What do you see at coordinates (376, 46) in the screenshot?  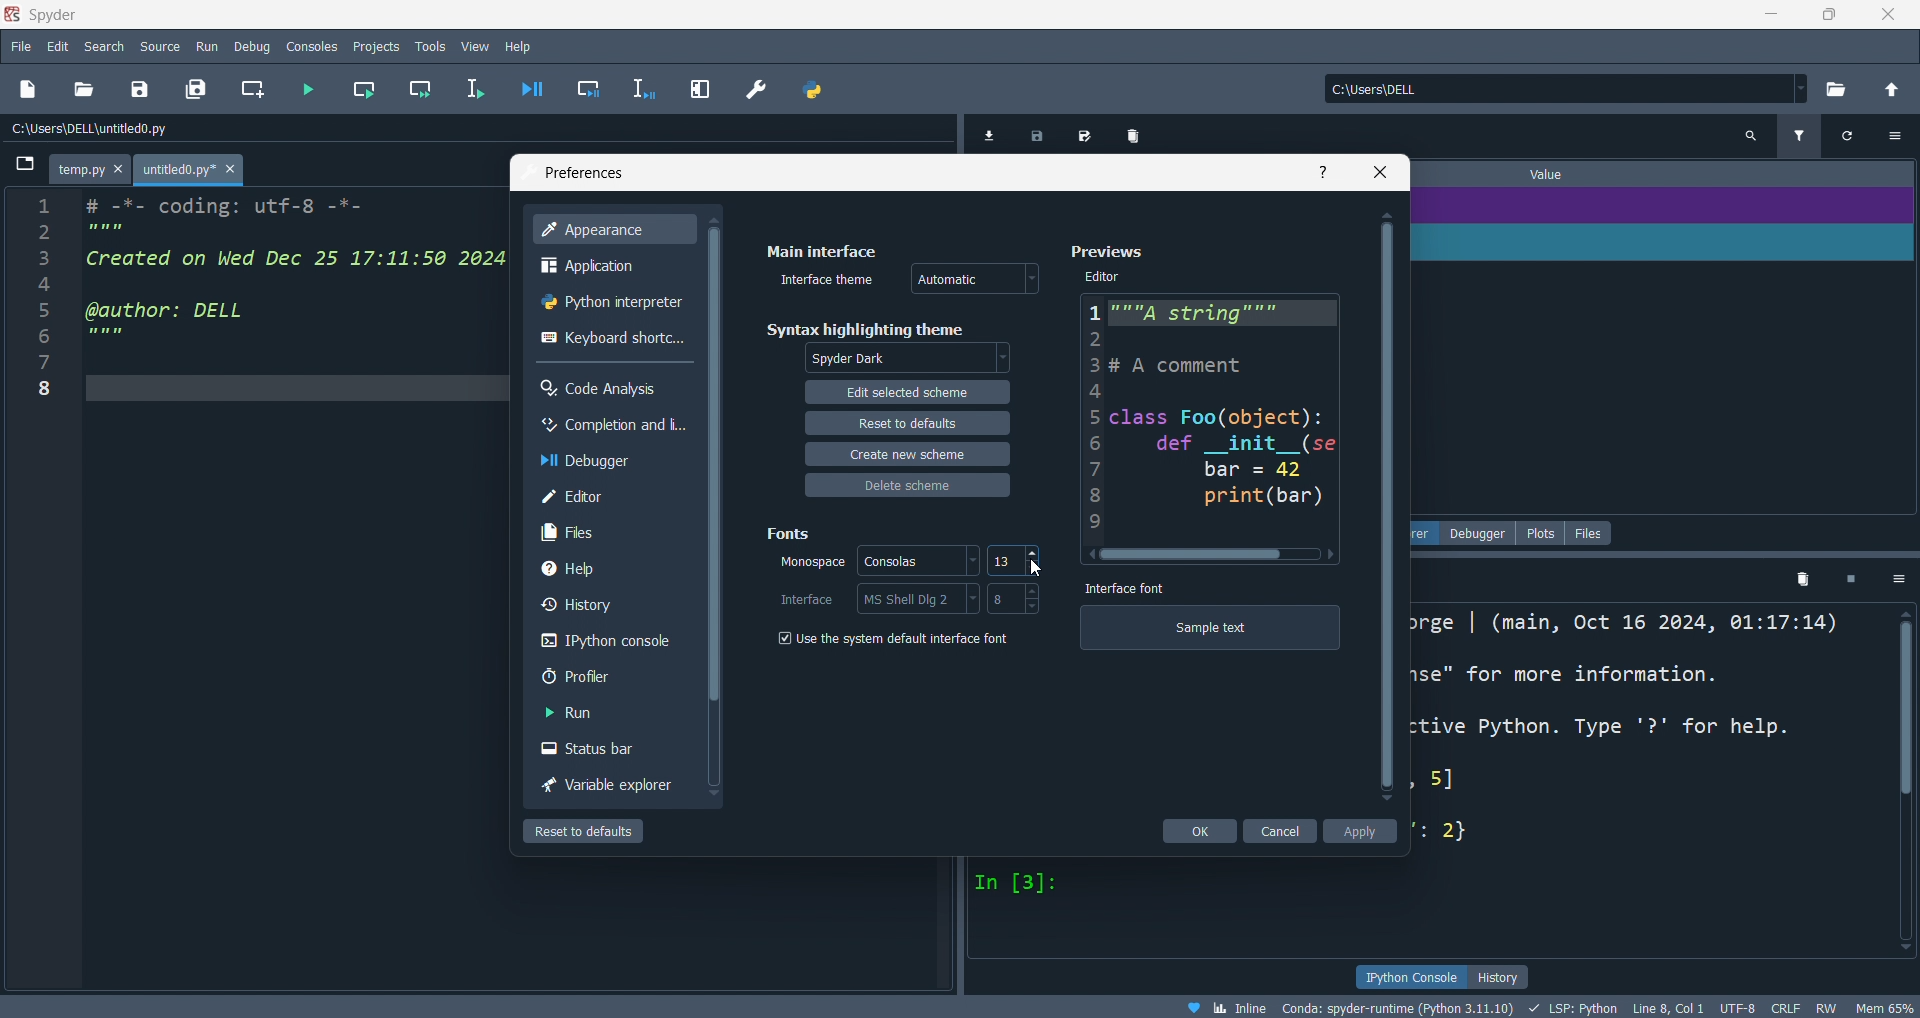 I see `projects` at bounding box center [376, 46].